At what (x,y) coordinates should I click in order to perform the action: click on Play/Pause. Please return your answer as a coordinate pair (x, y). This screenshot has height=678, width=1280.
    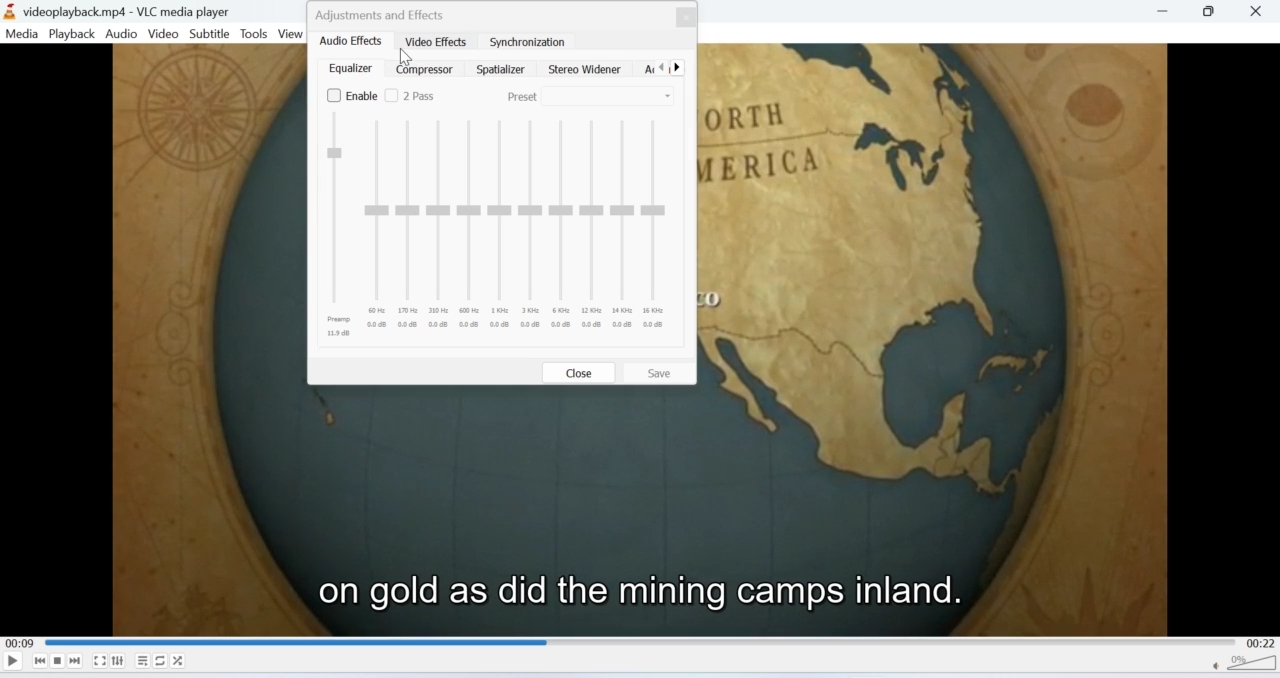
    Looking at the image, I should click on (13, 660).